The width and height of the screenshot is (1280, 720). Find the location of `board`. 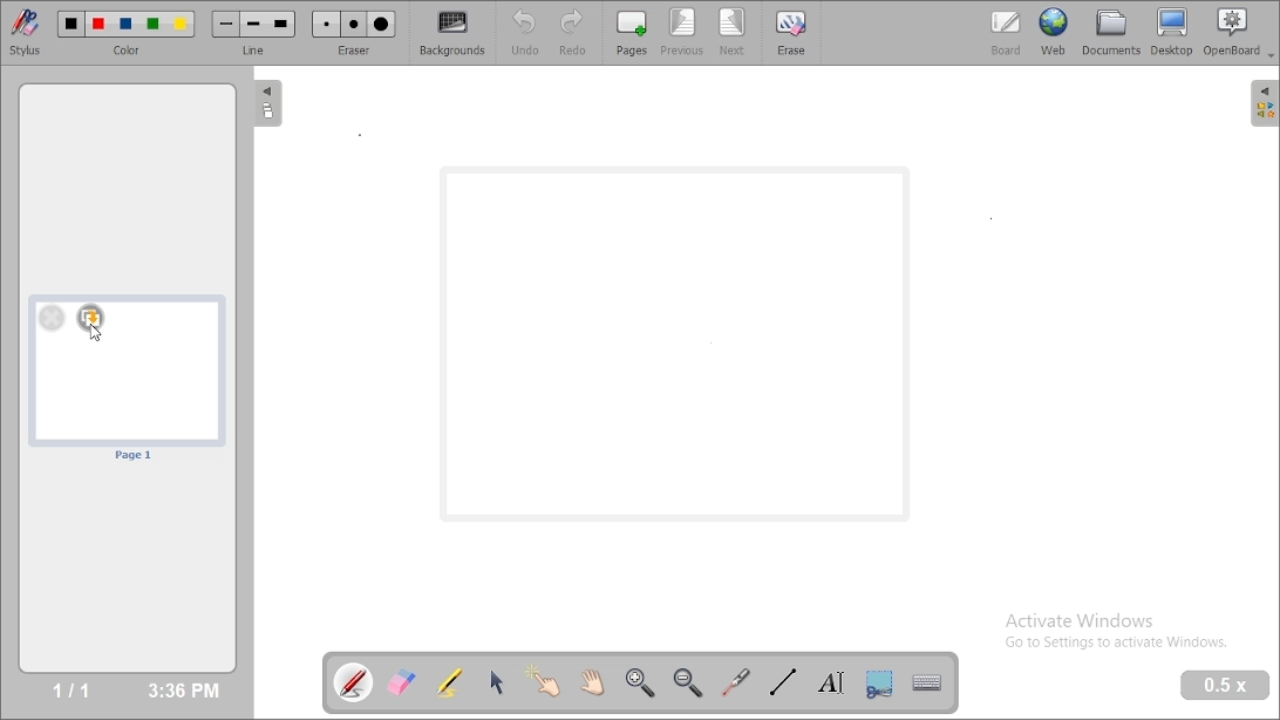

board is located at coordinates (1006, 33).